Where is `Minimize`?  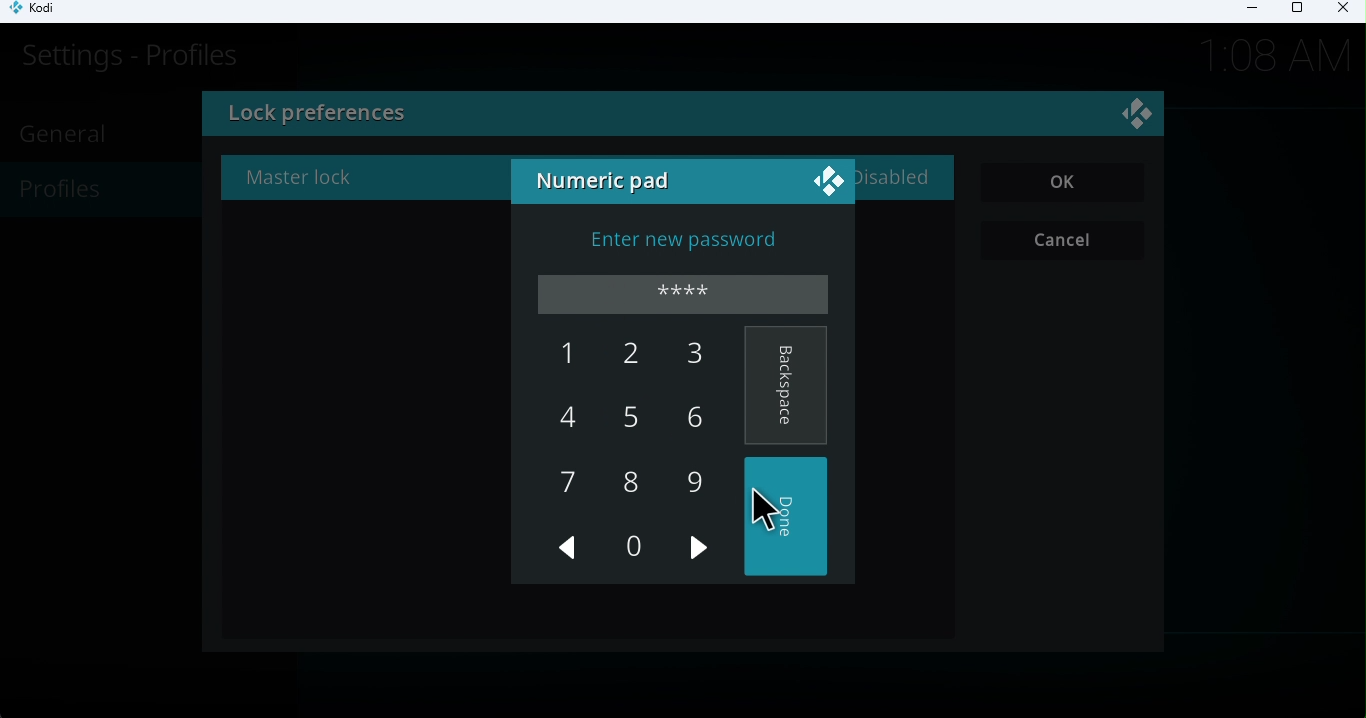
Minimize is located at coordinates (1245, 11).